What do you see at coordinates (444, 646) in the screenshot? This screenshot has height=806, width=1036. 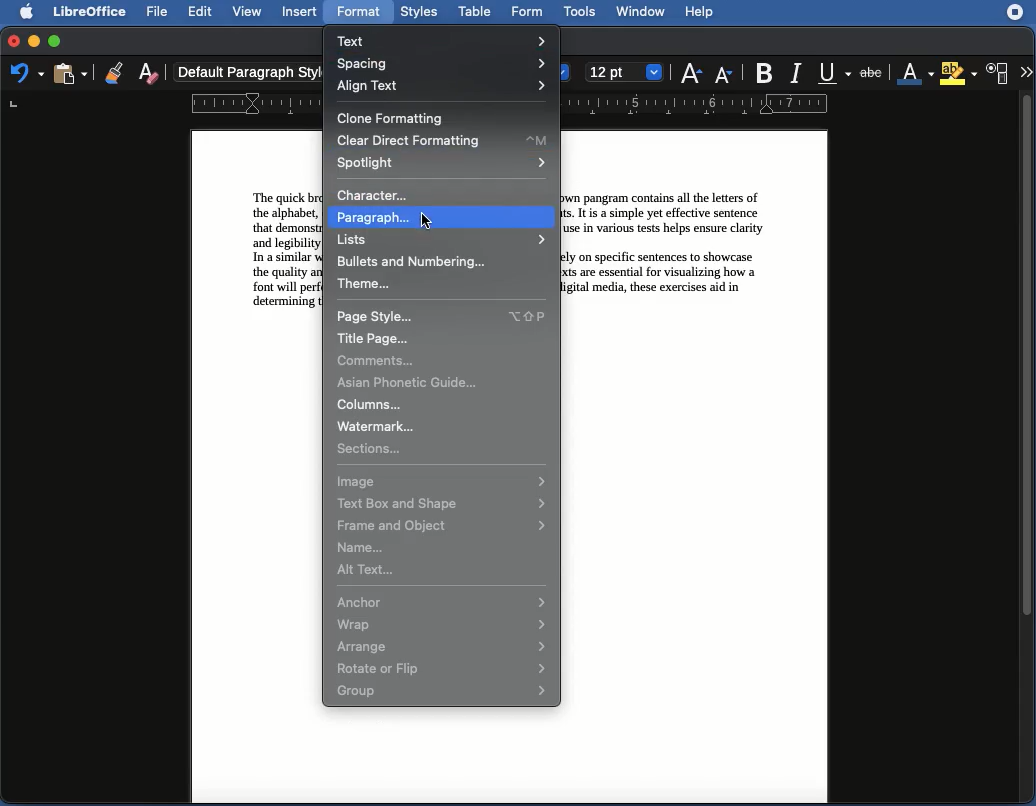 I see `Arrange` at bounding box center [444, 646].